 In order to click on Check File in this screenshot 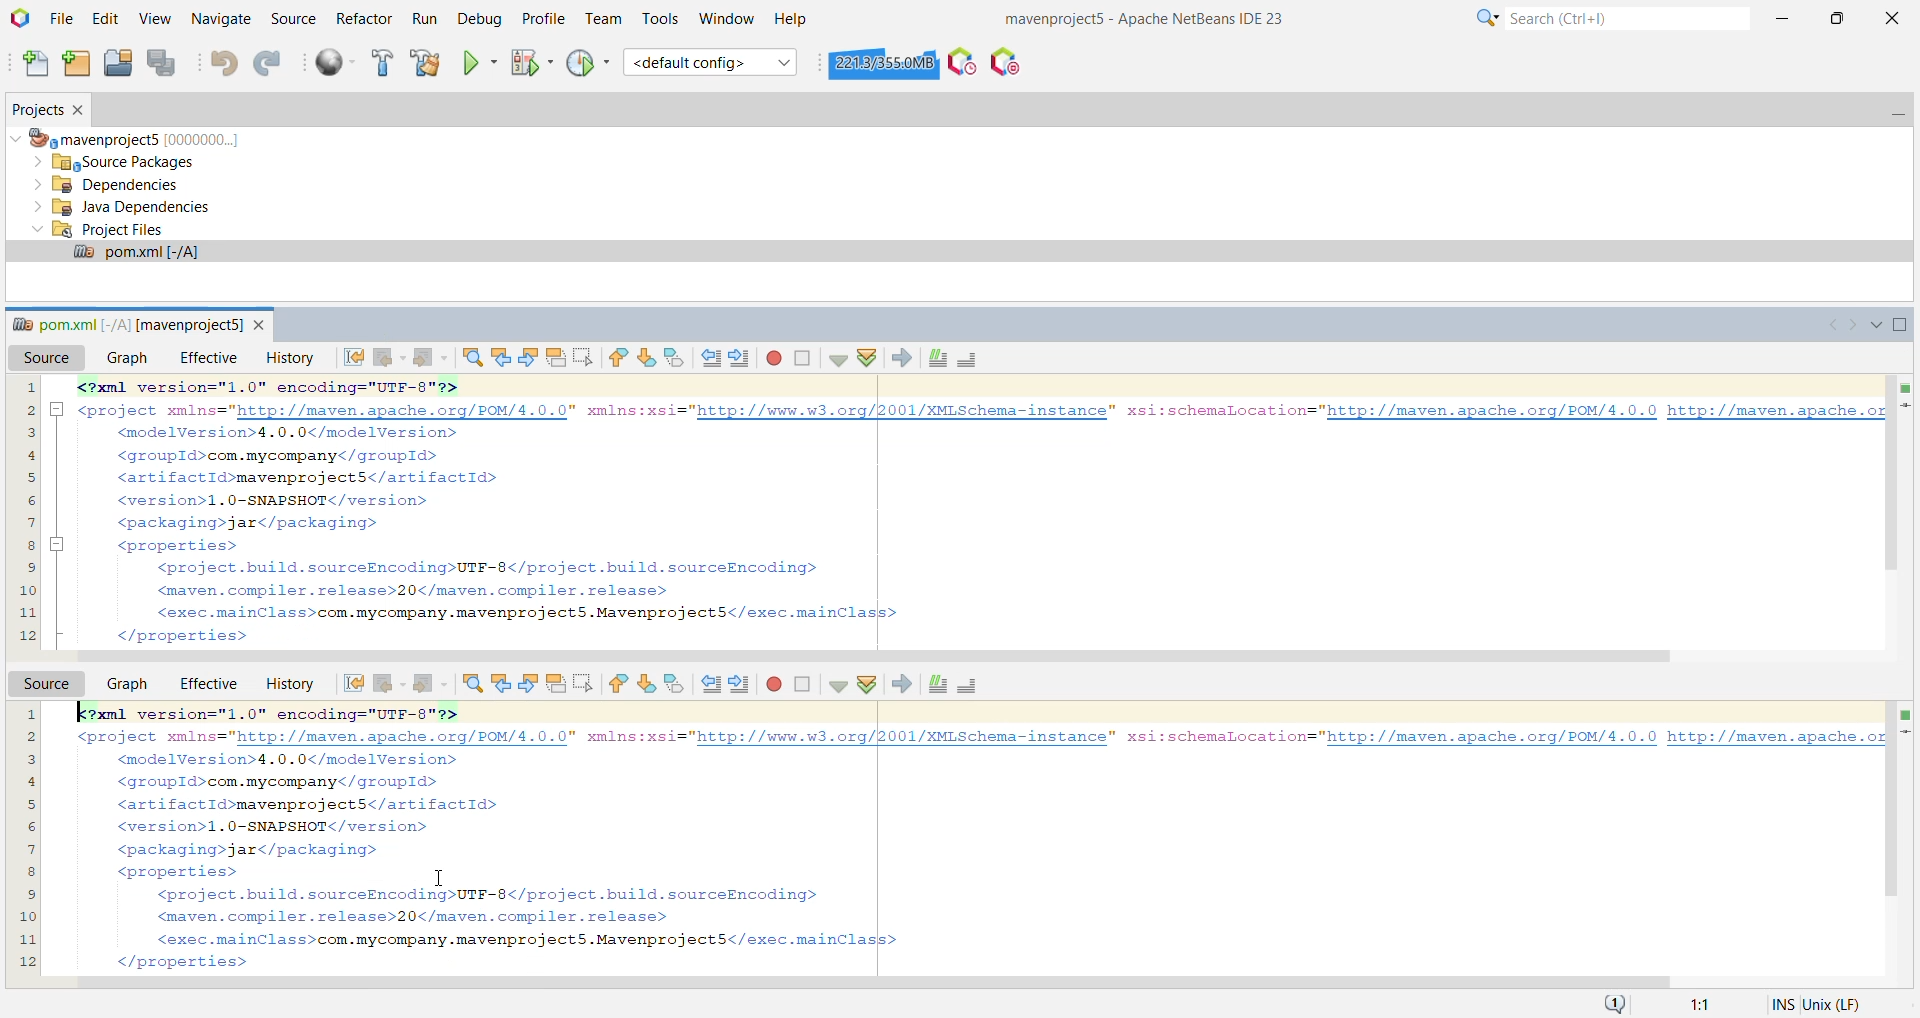, I will do `click(834, 685)`.